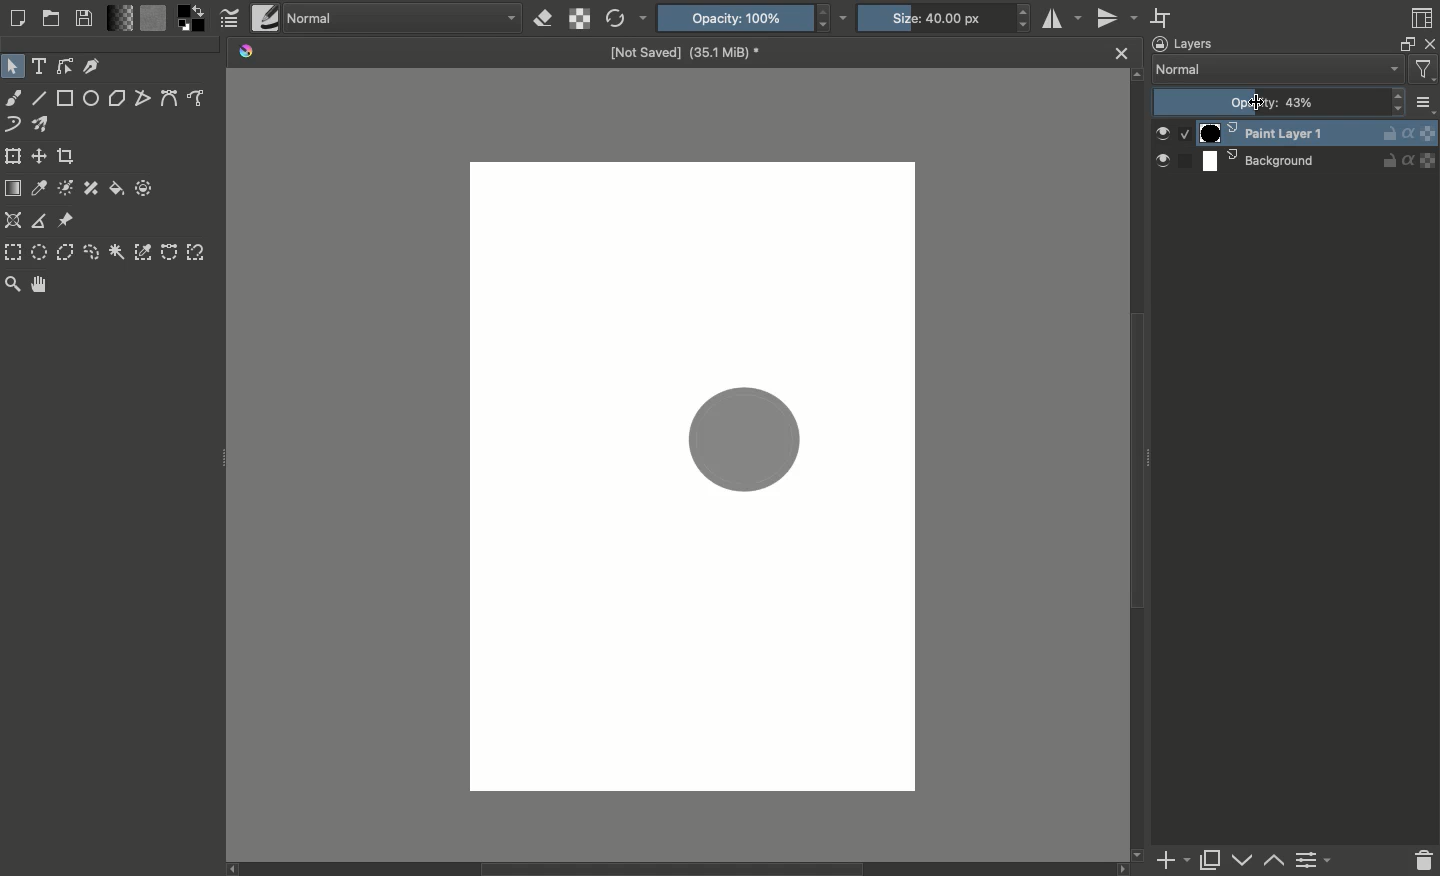 The height and width of the screenshot is (876, 1440). What do you see at coordinates (119, 18) in the screenshot?
I see `Fill gradients` at bounding box center [119, 18].